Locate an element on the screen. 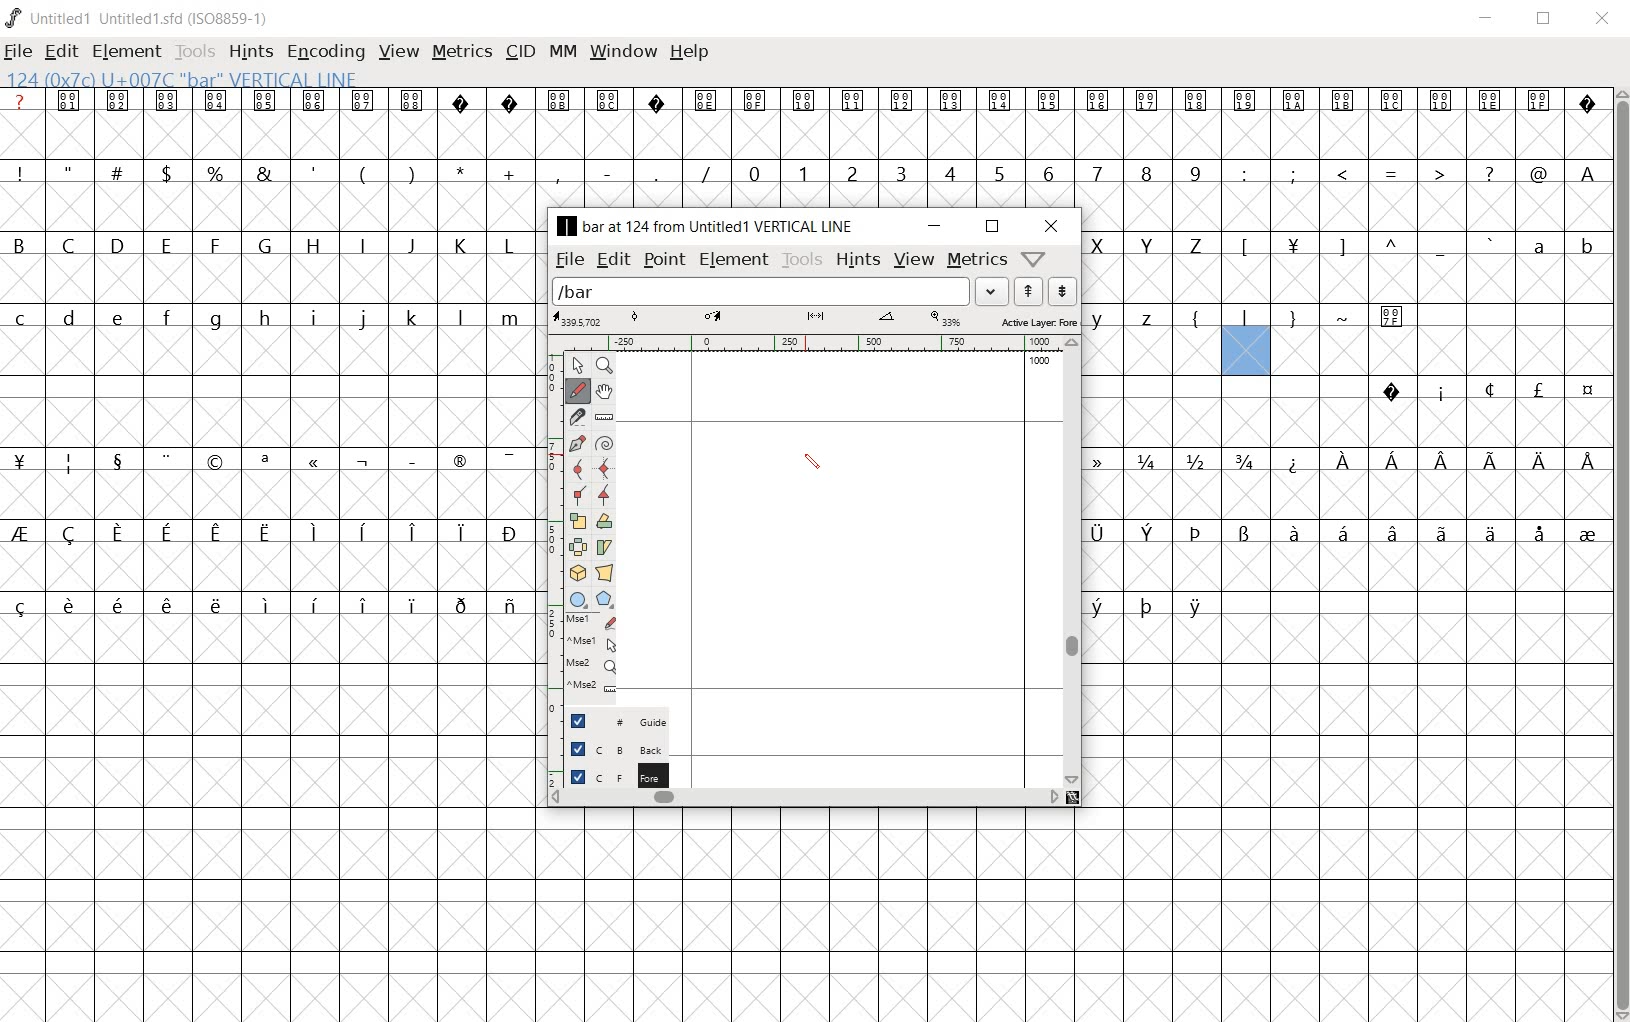  scrollbar is located at coordinates (805, 796).